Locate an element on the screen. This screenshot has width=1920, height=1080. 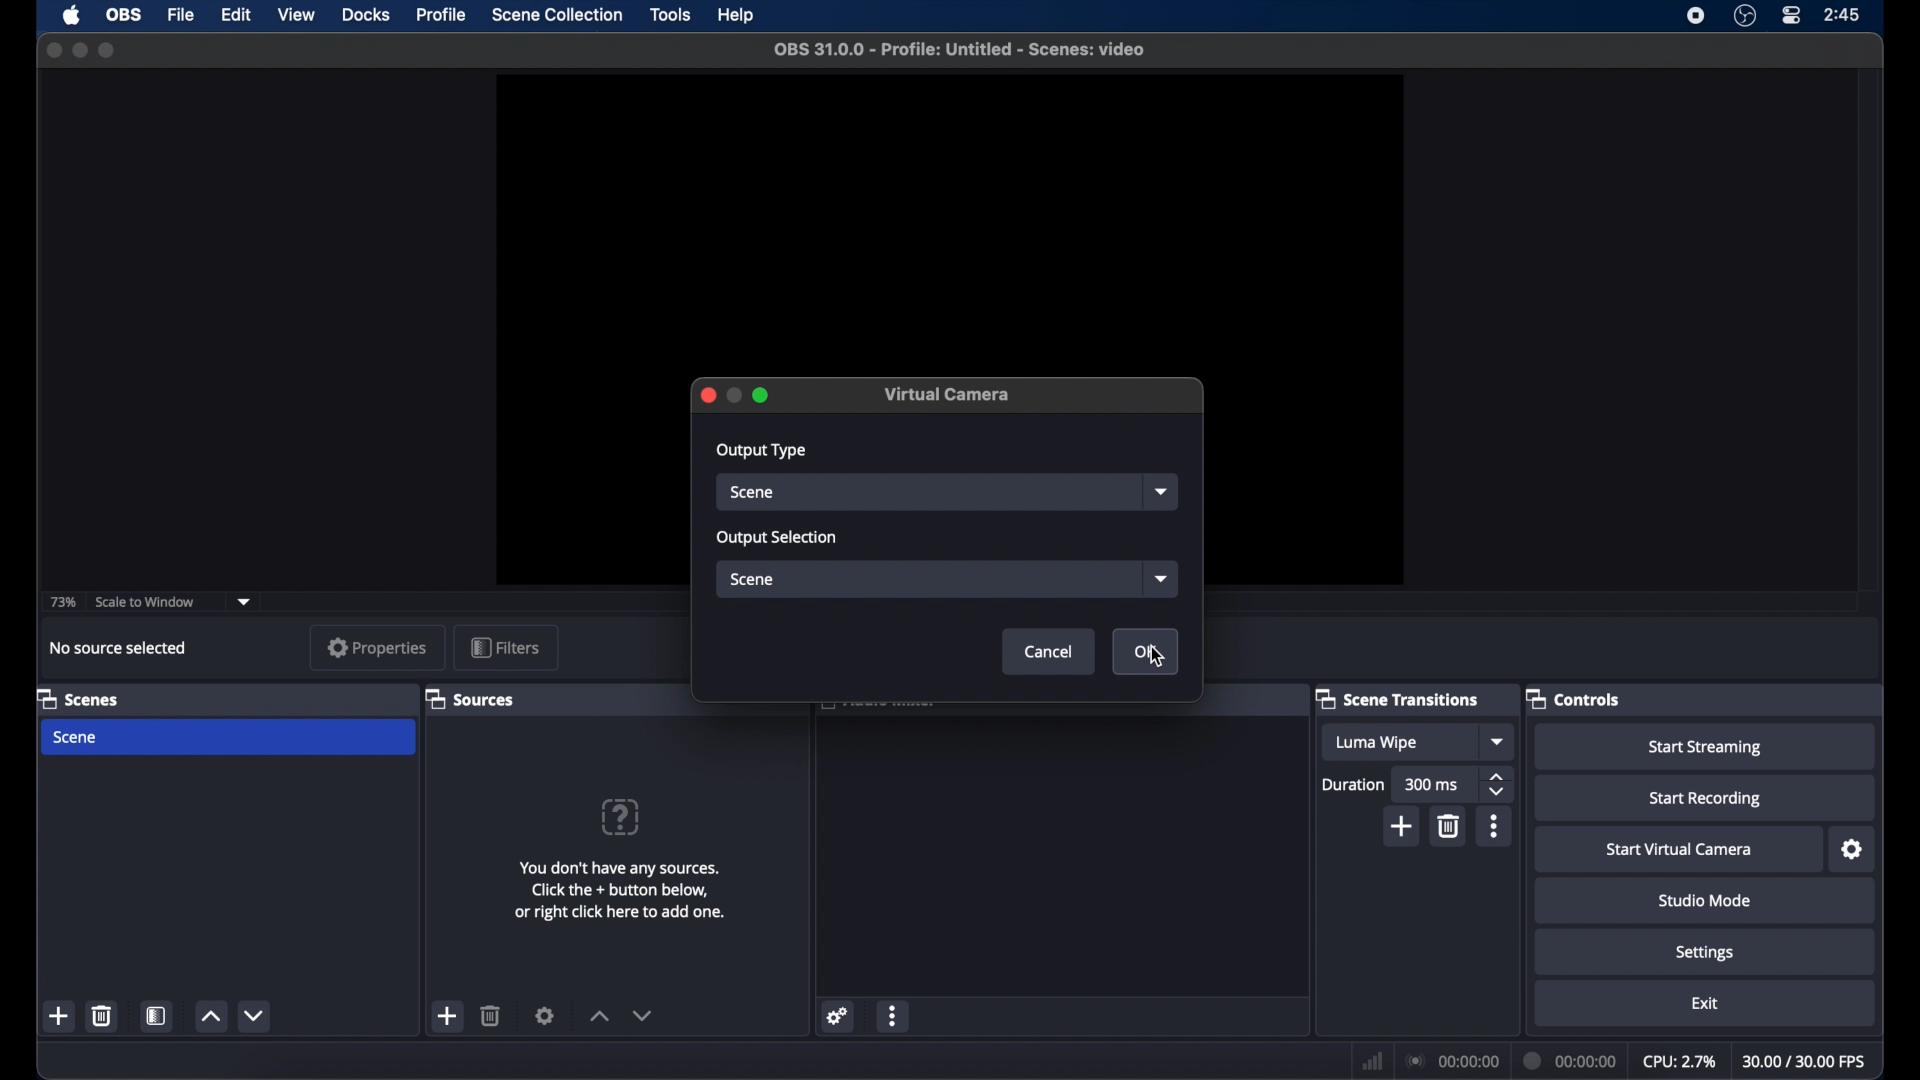
close is located at coordinates (704, 396).